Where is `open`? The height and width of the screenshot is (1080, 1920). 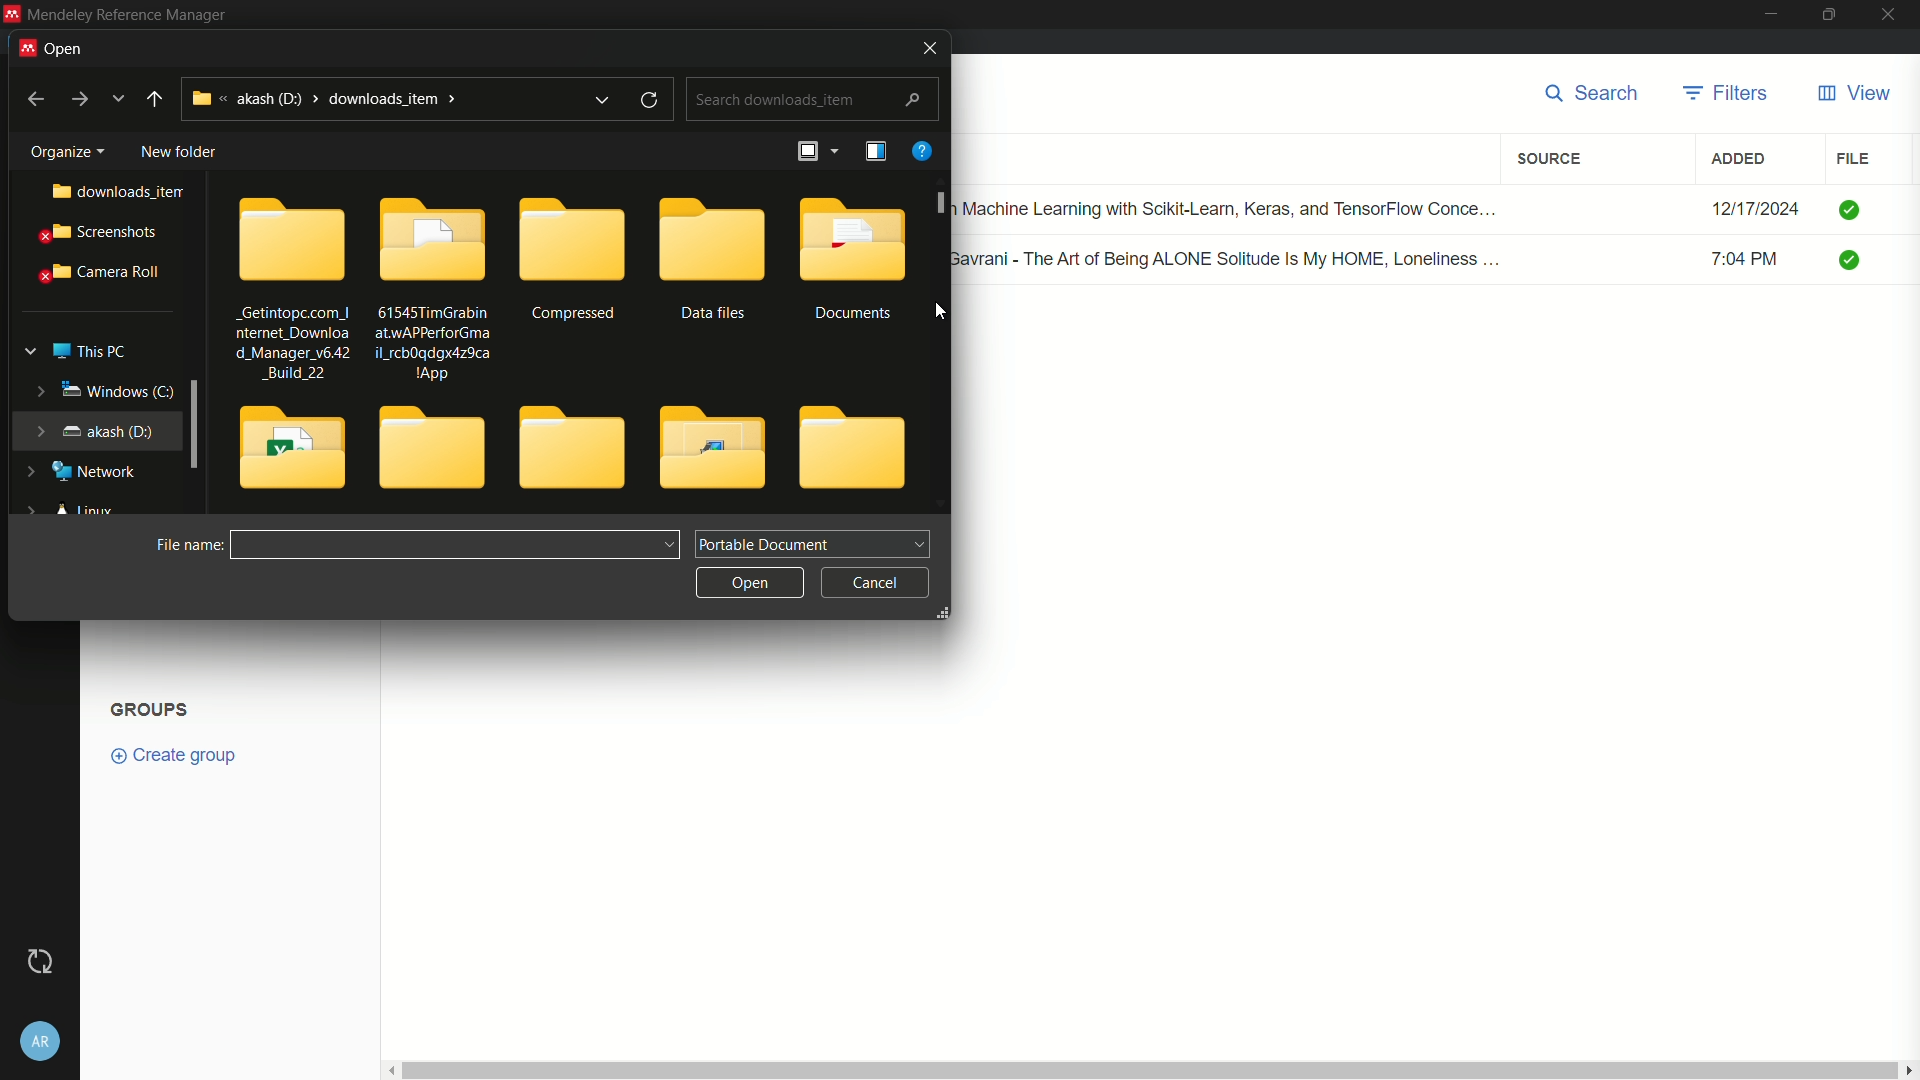
open is located at coordinates (747, 580).